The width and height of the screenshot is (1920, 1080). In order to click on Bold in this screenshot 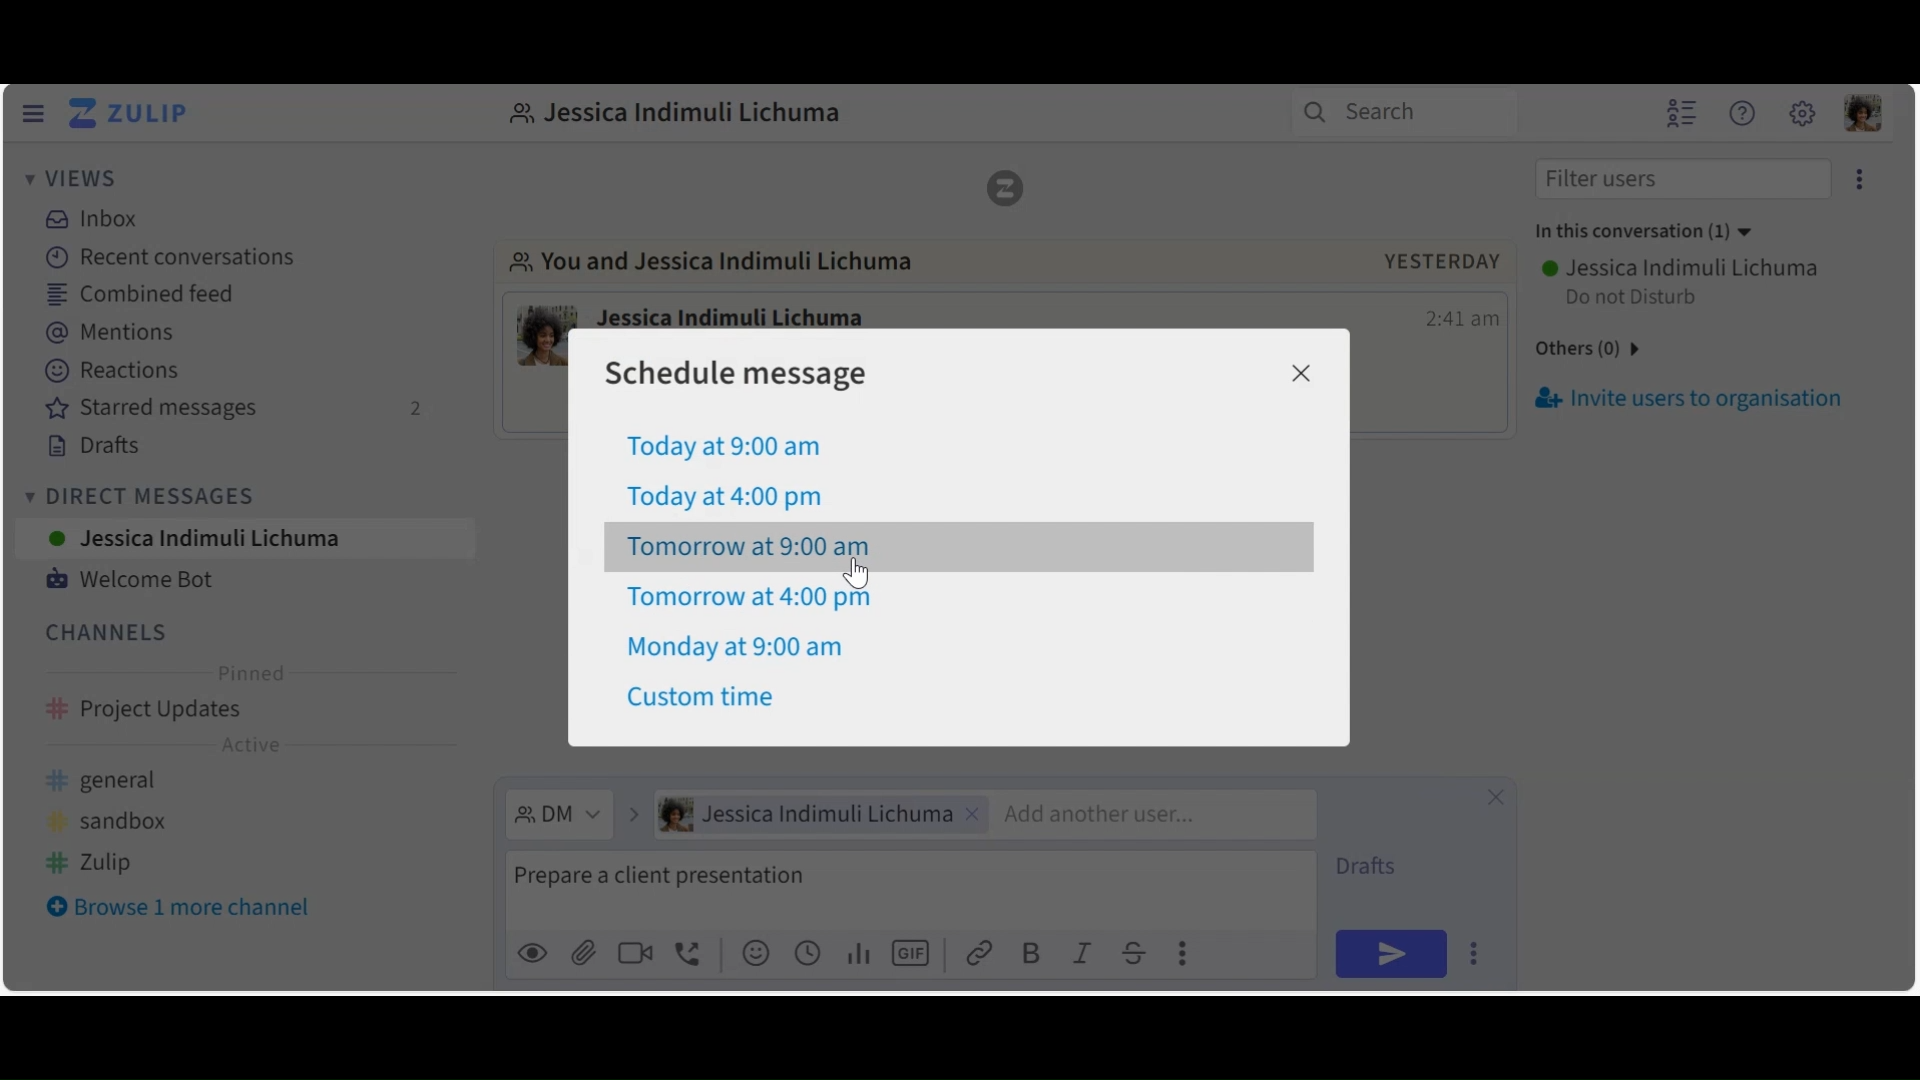, I will do `click(1033, 953)`.